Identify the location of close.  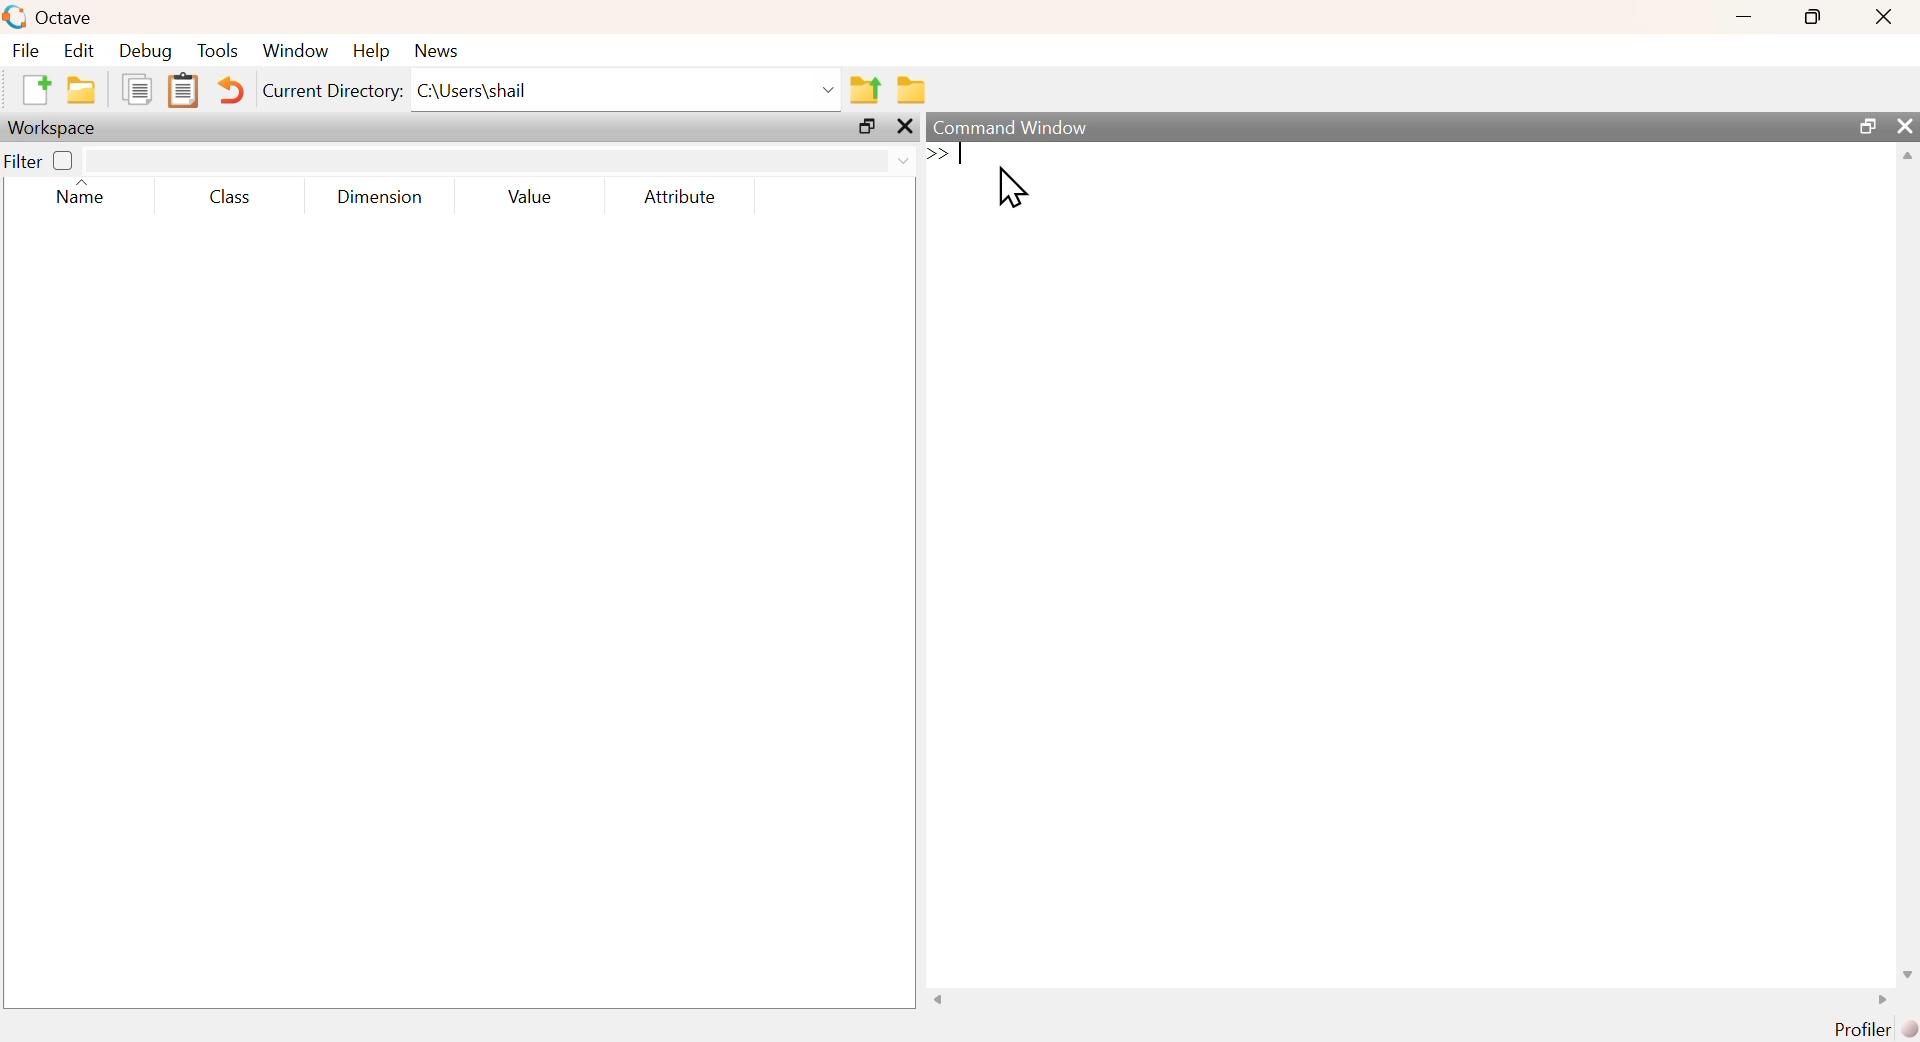
(1904, 124).